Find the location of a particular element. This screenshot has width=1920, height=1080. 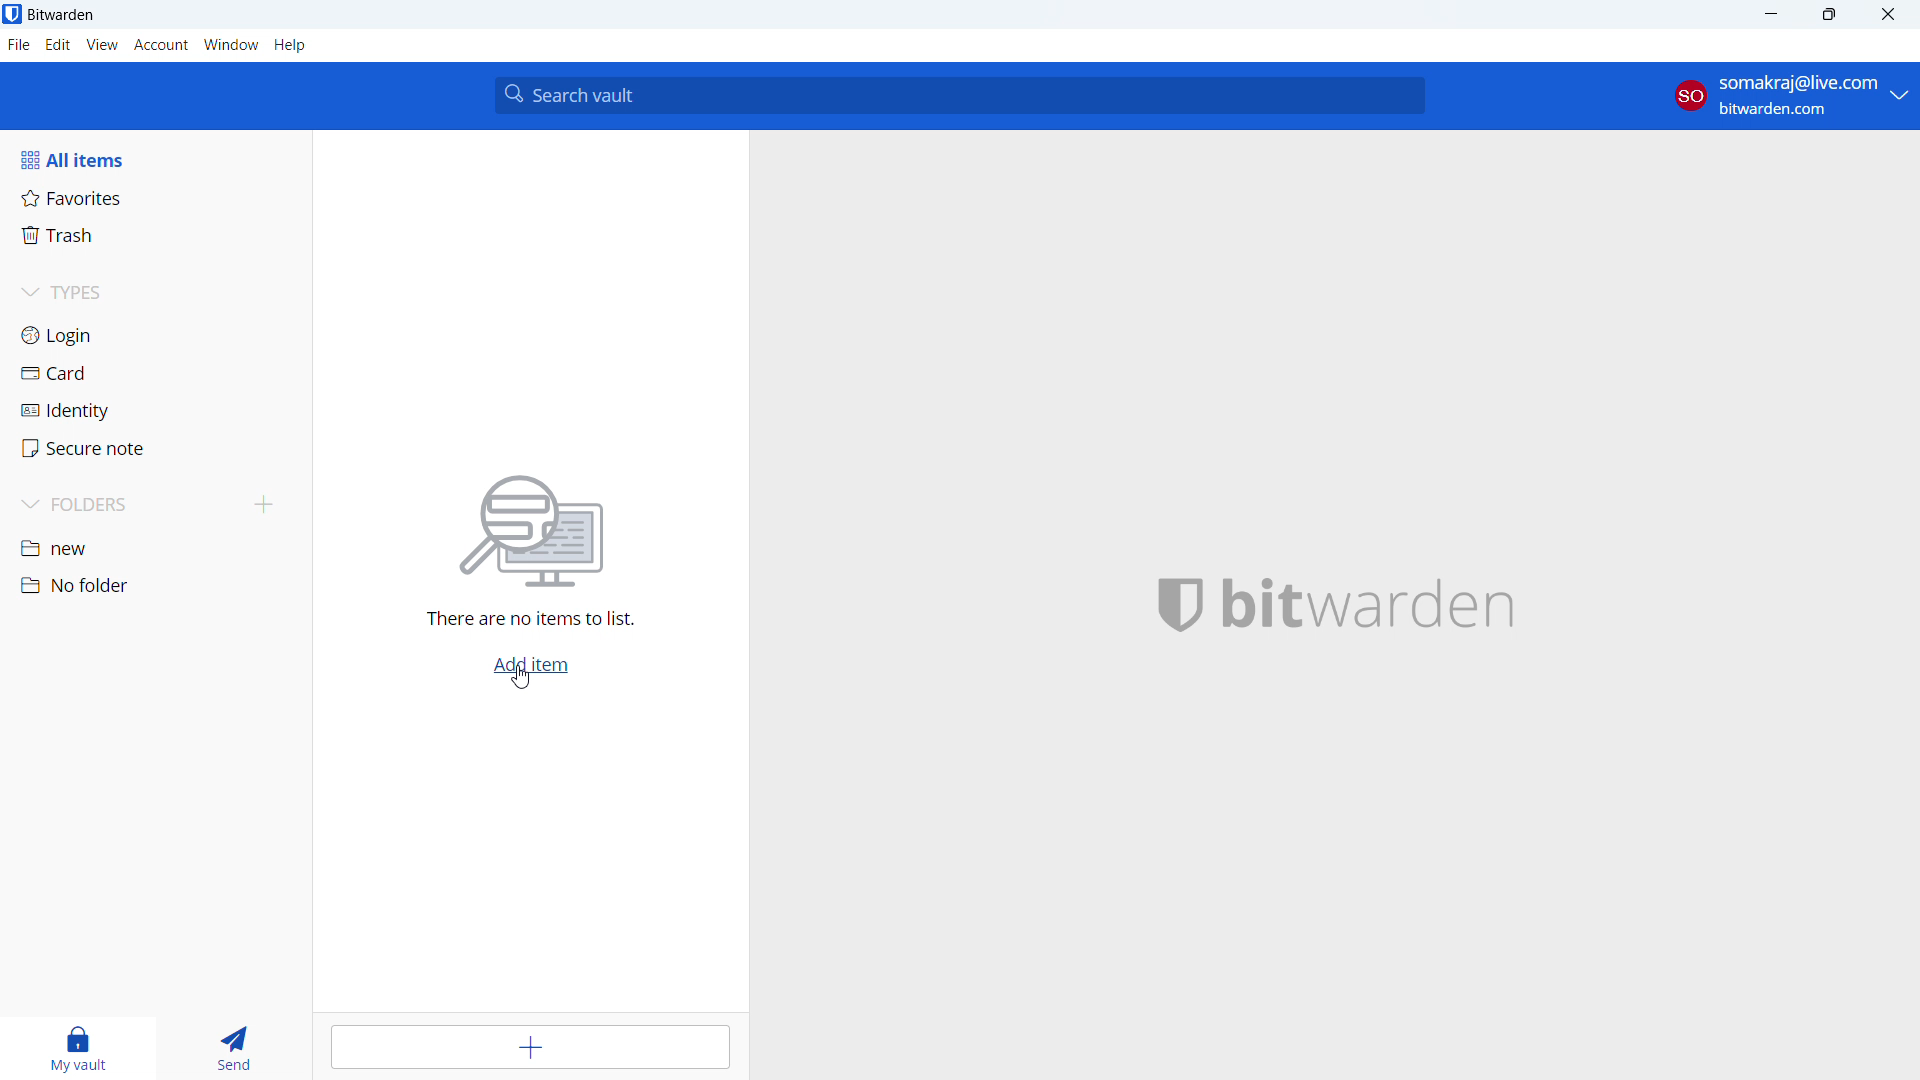

minimize is located at coordinates (1769, 15).